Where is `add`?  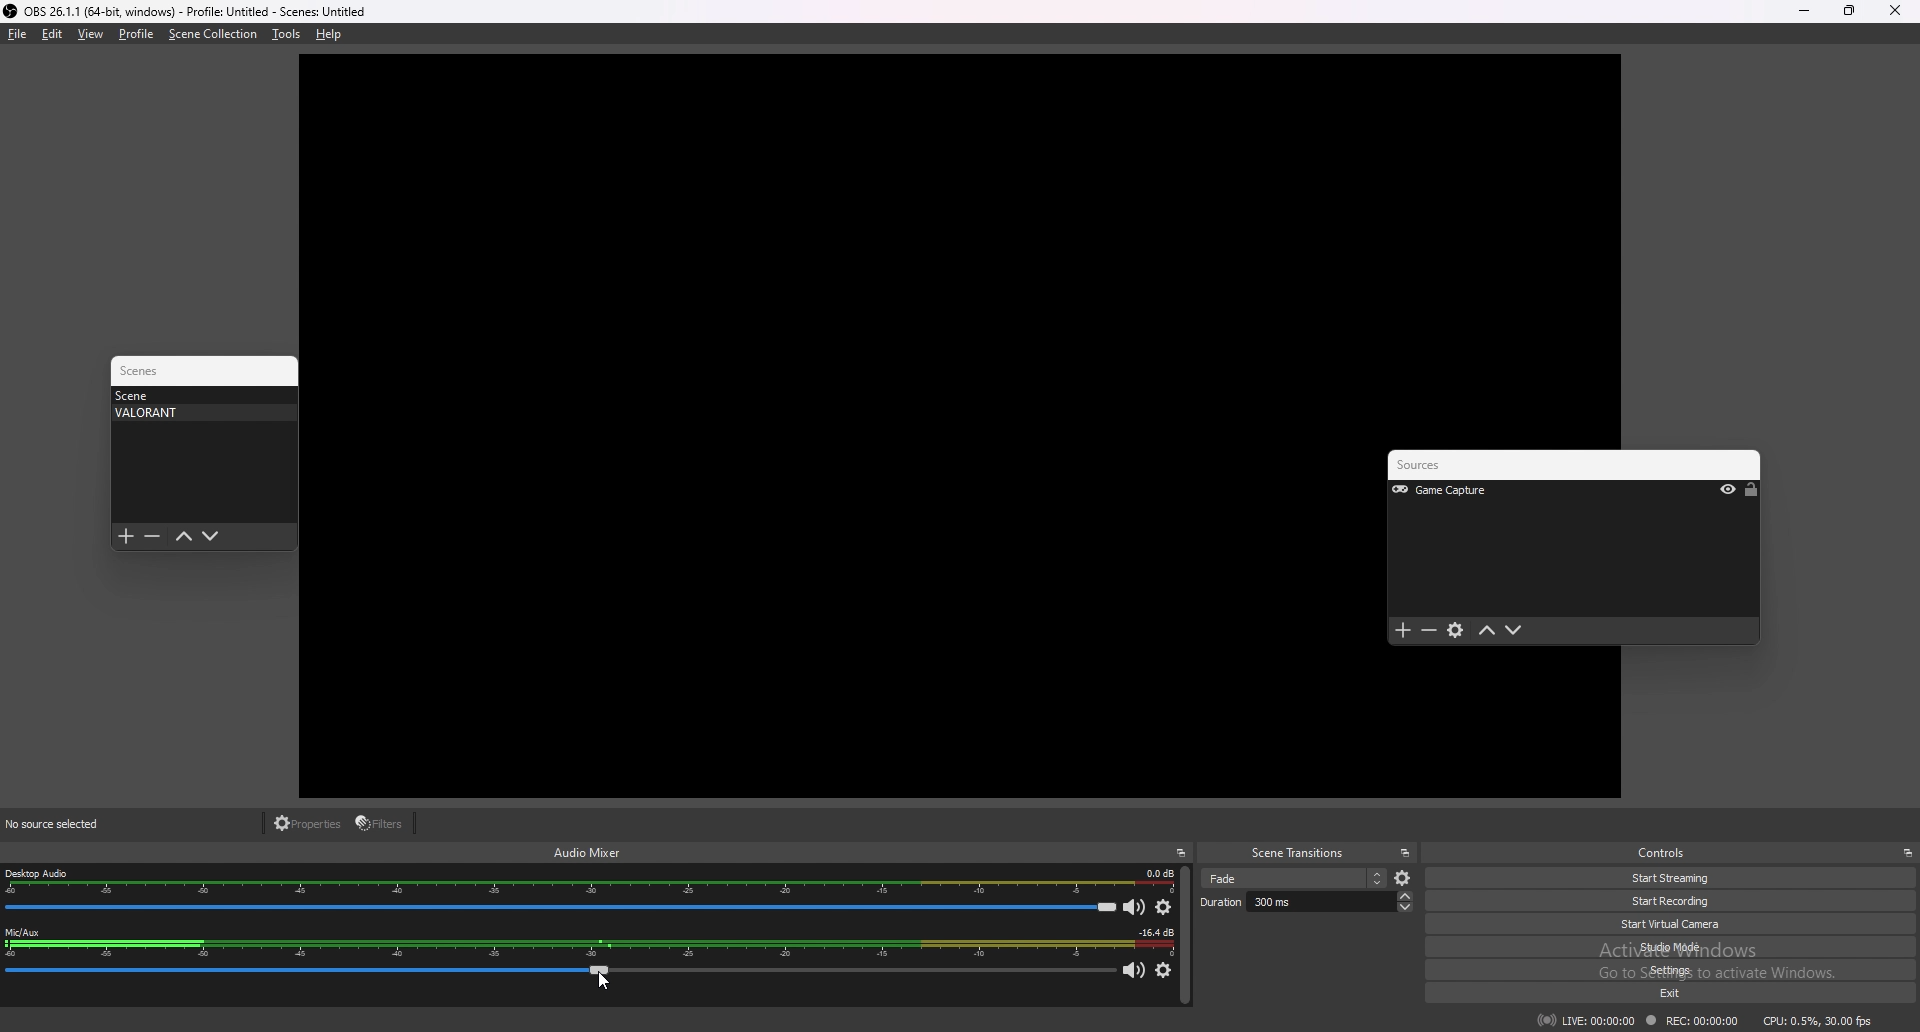 add is located at coordinates (1403, 631).